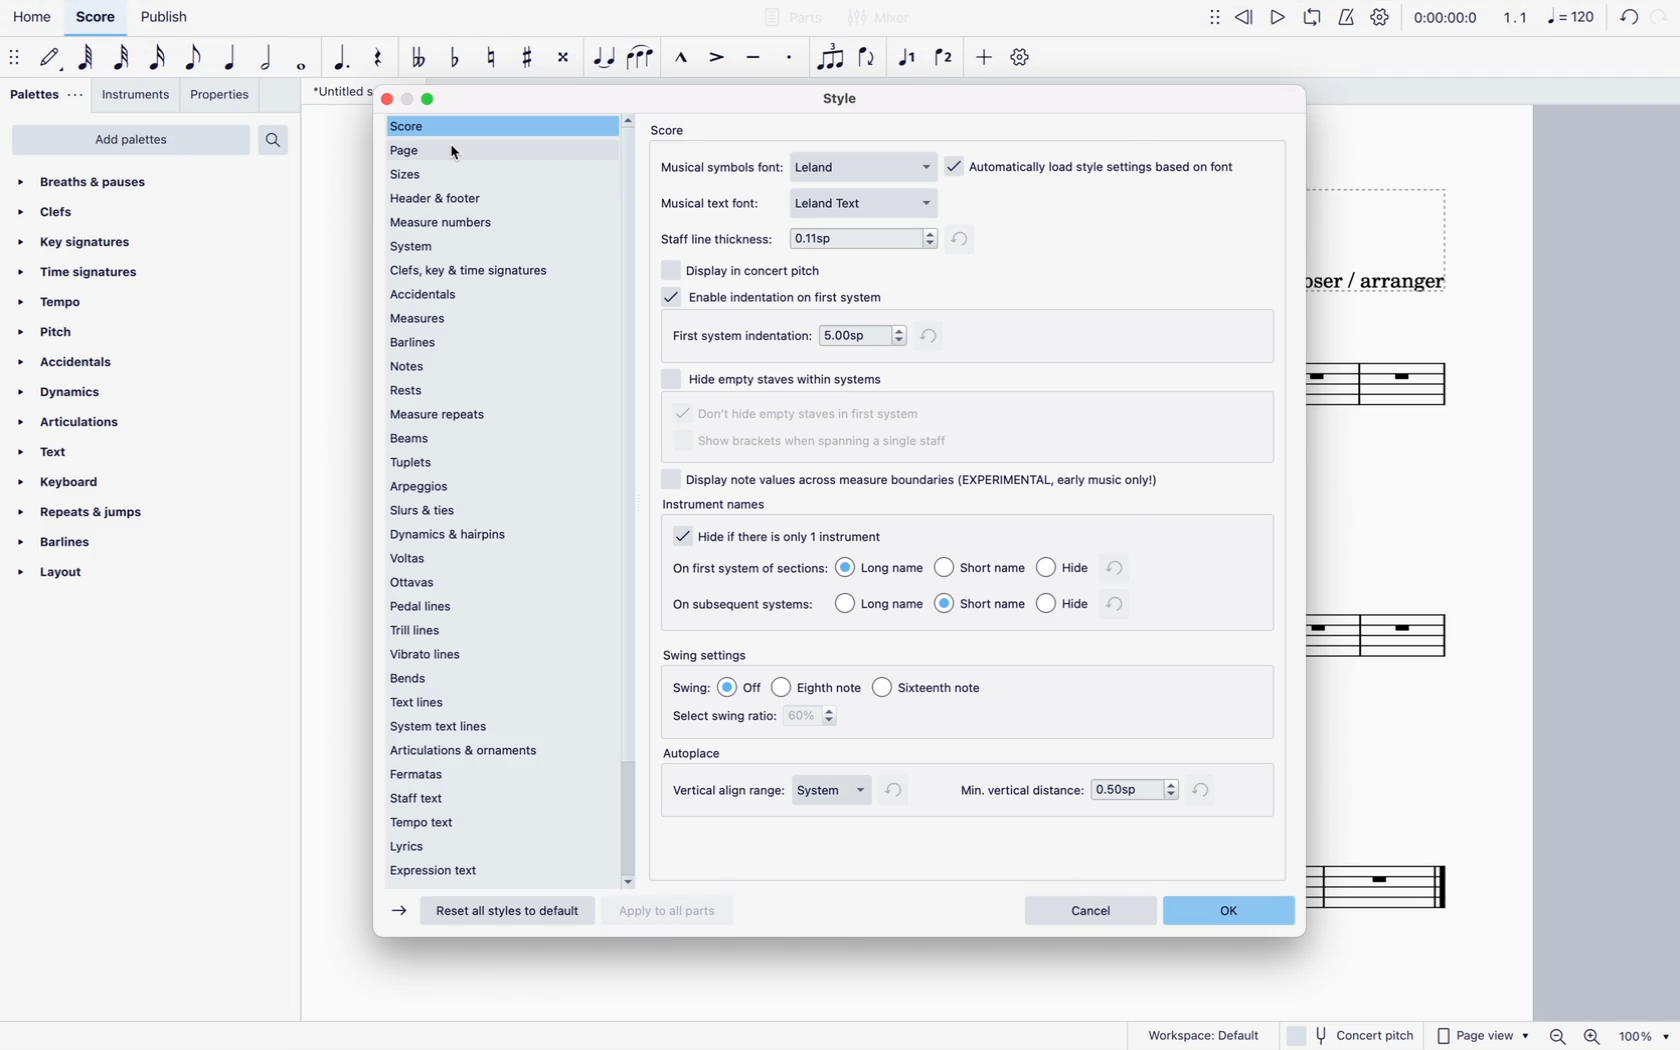 The height and width of the screenshot is (1050, 1680). What do you see at coordinates (716, 59) in the screenshot?
I see `accent` at bounding box center [716, 59].